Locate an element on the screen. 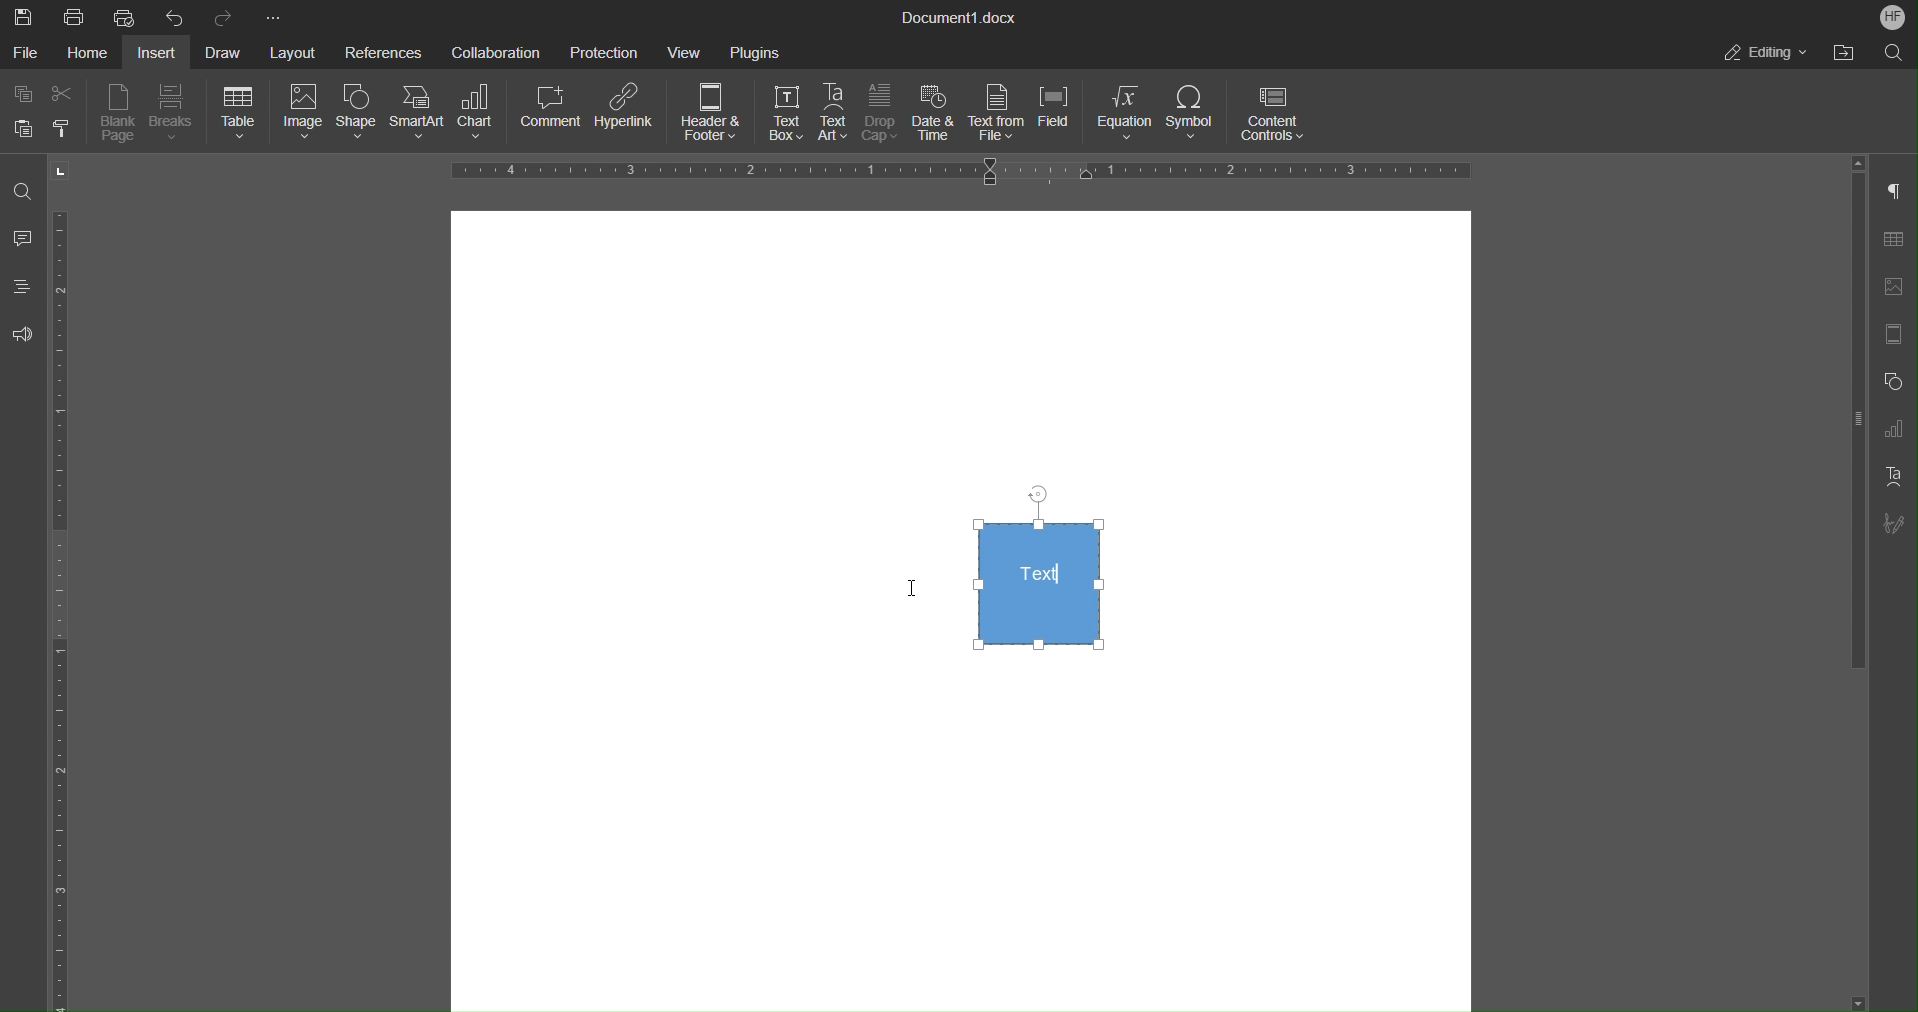 This screenshot has width=1918, height=1012. Field is located at coordinates (1061, 115).